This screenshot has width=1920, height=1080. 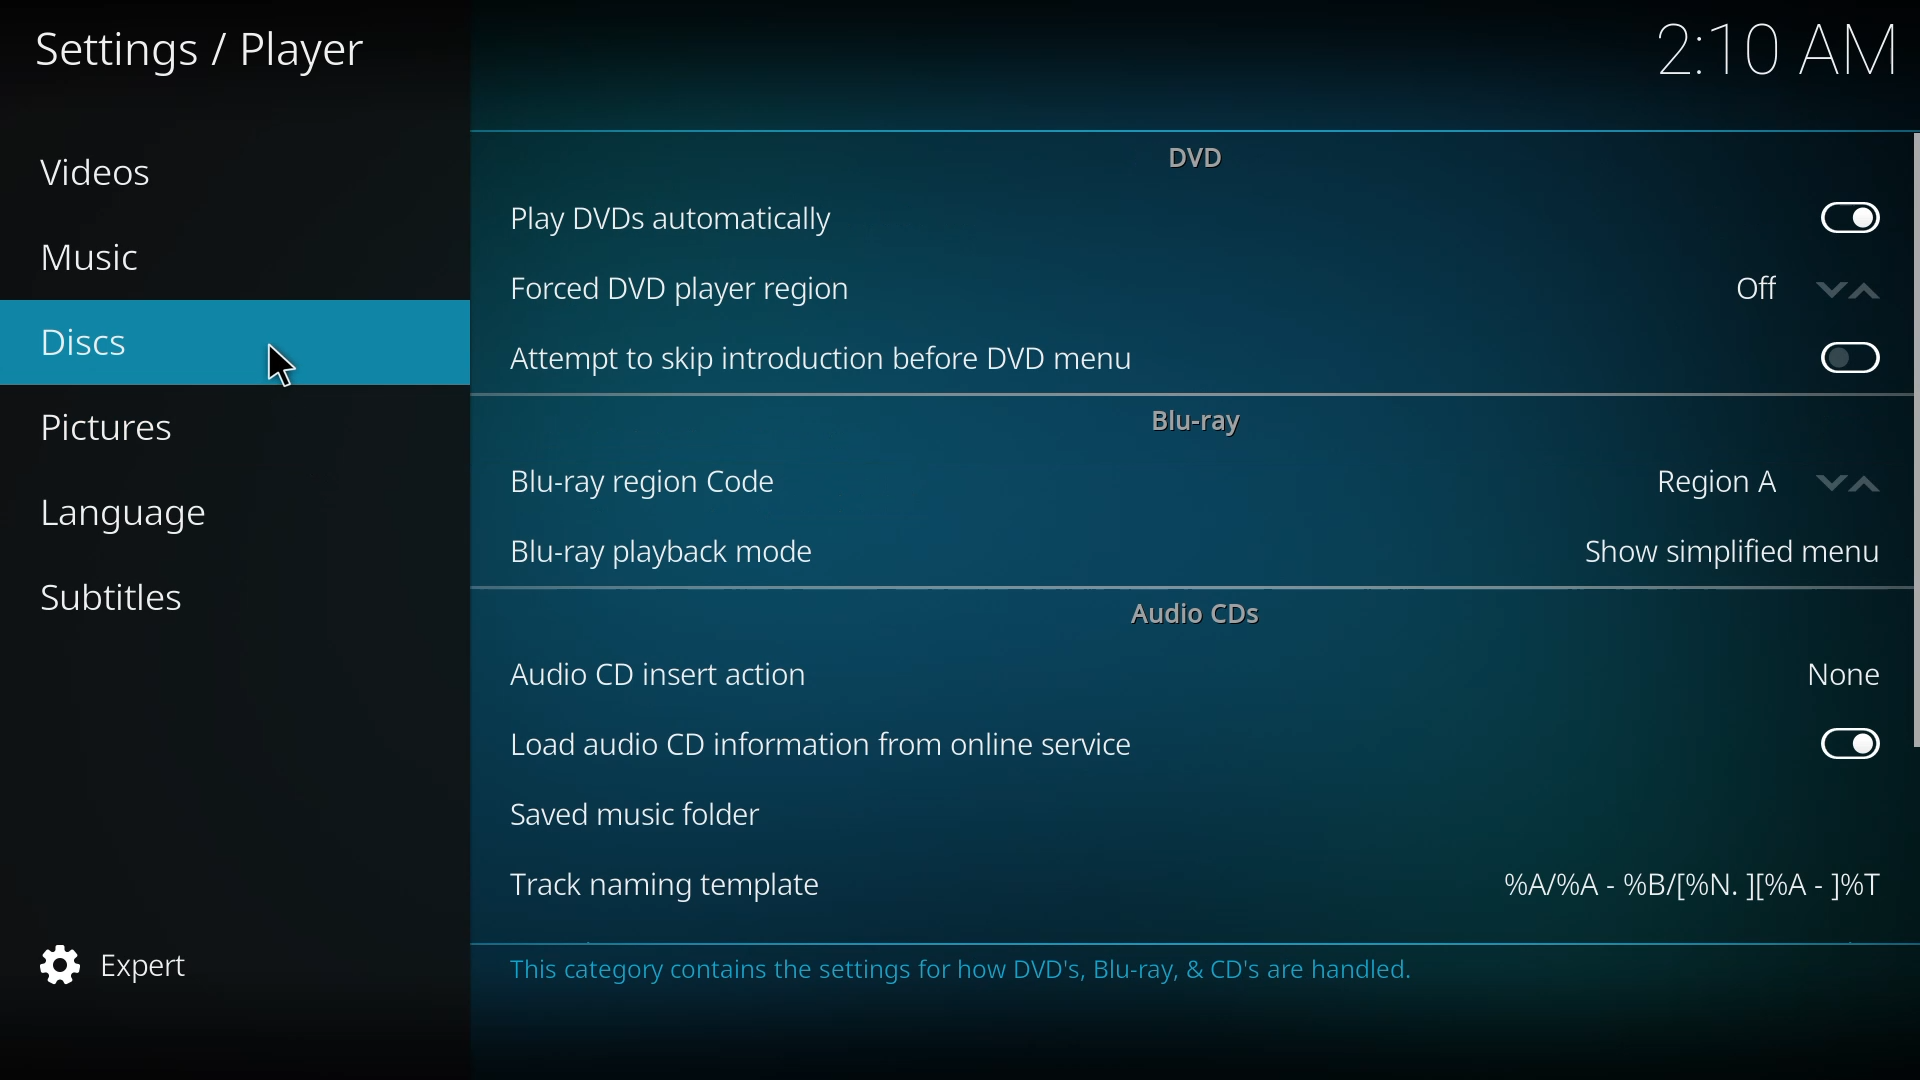 I want to click on discs, so click(x=93, y=338).